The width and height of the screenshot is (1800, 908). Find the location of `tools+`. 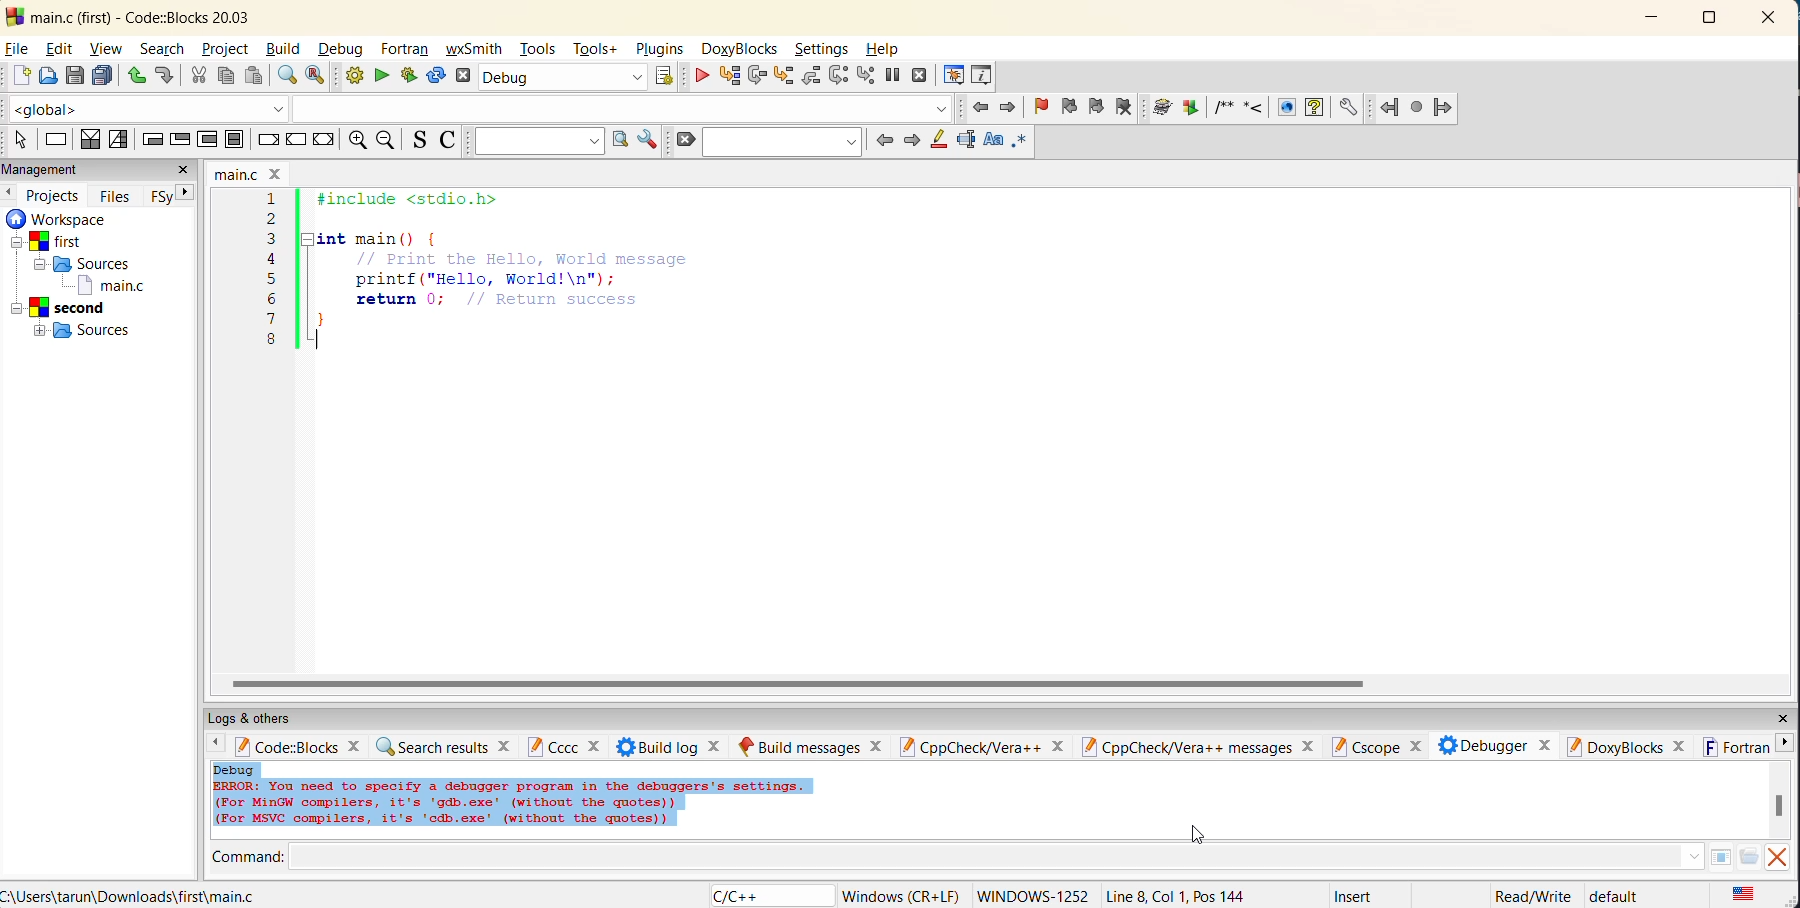

tools+ is located at coordinates (595, 48).